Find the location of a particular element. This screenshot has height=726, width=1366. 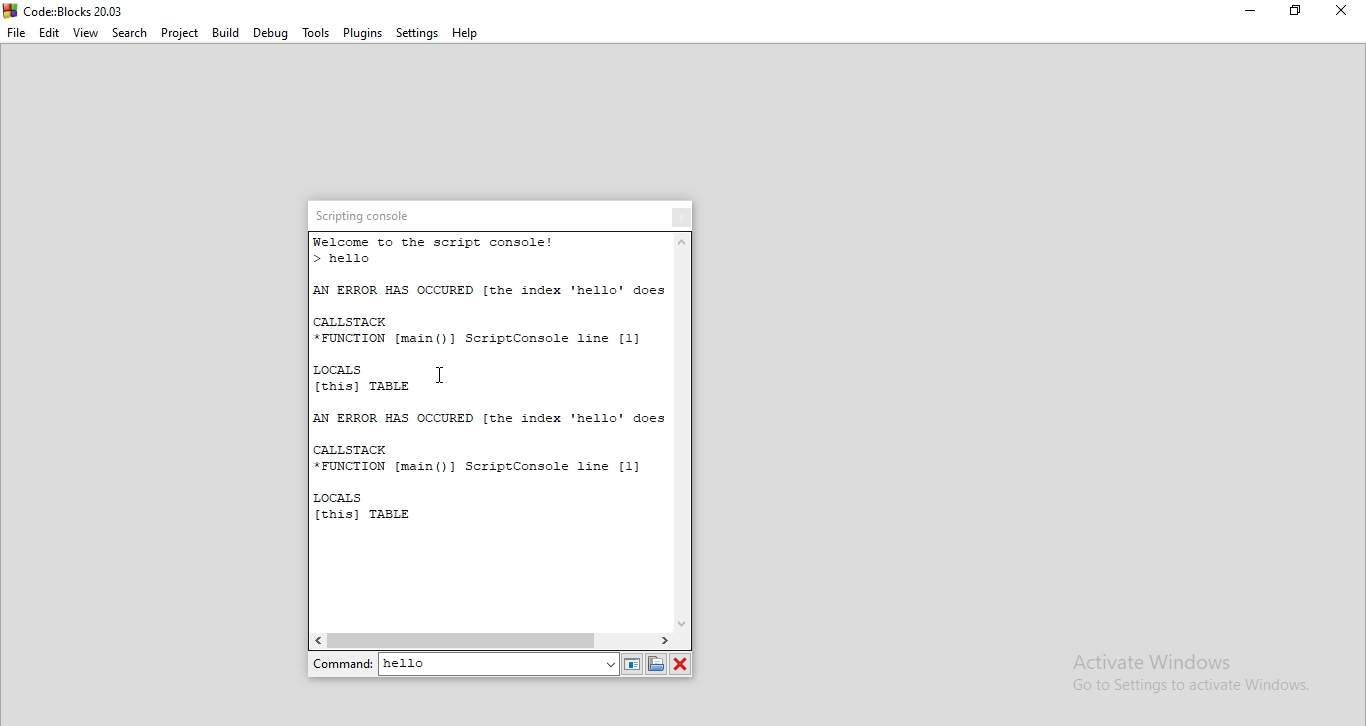

Debug  is located at coordinates (272, 33).